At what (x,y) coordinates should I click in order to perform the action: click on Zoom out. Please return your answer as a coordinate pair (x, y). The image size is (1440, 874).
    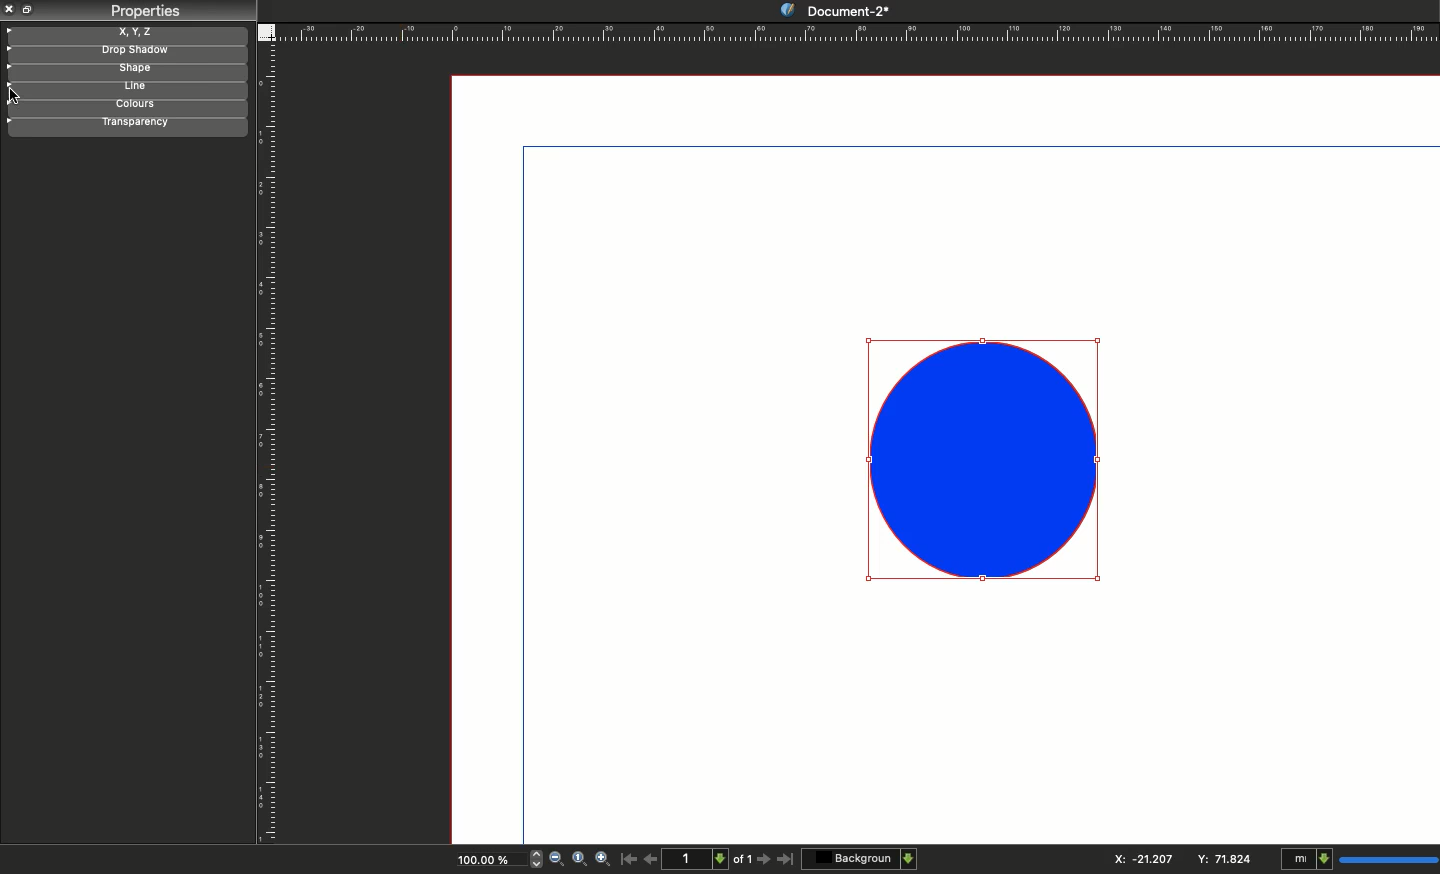
    Looking at the image, I should click on (556, 860).